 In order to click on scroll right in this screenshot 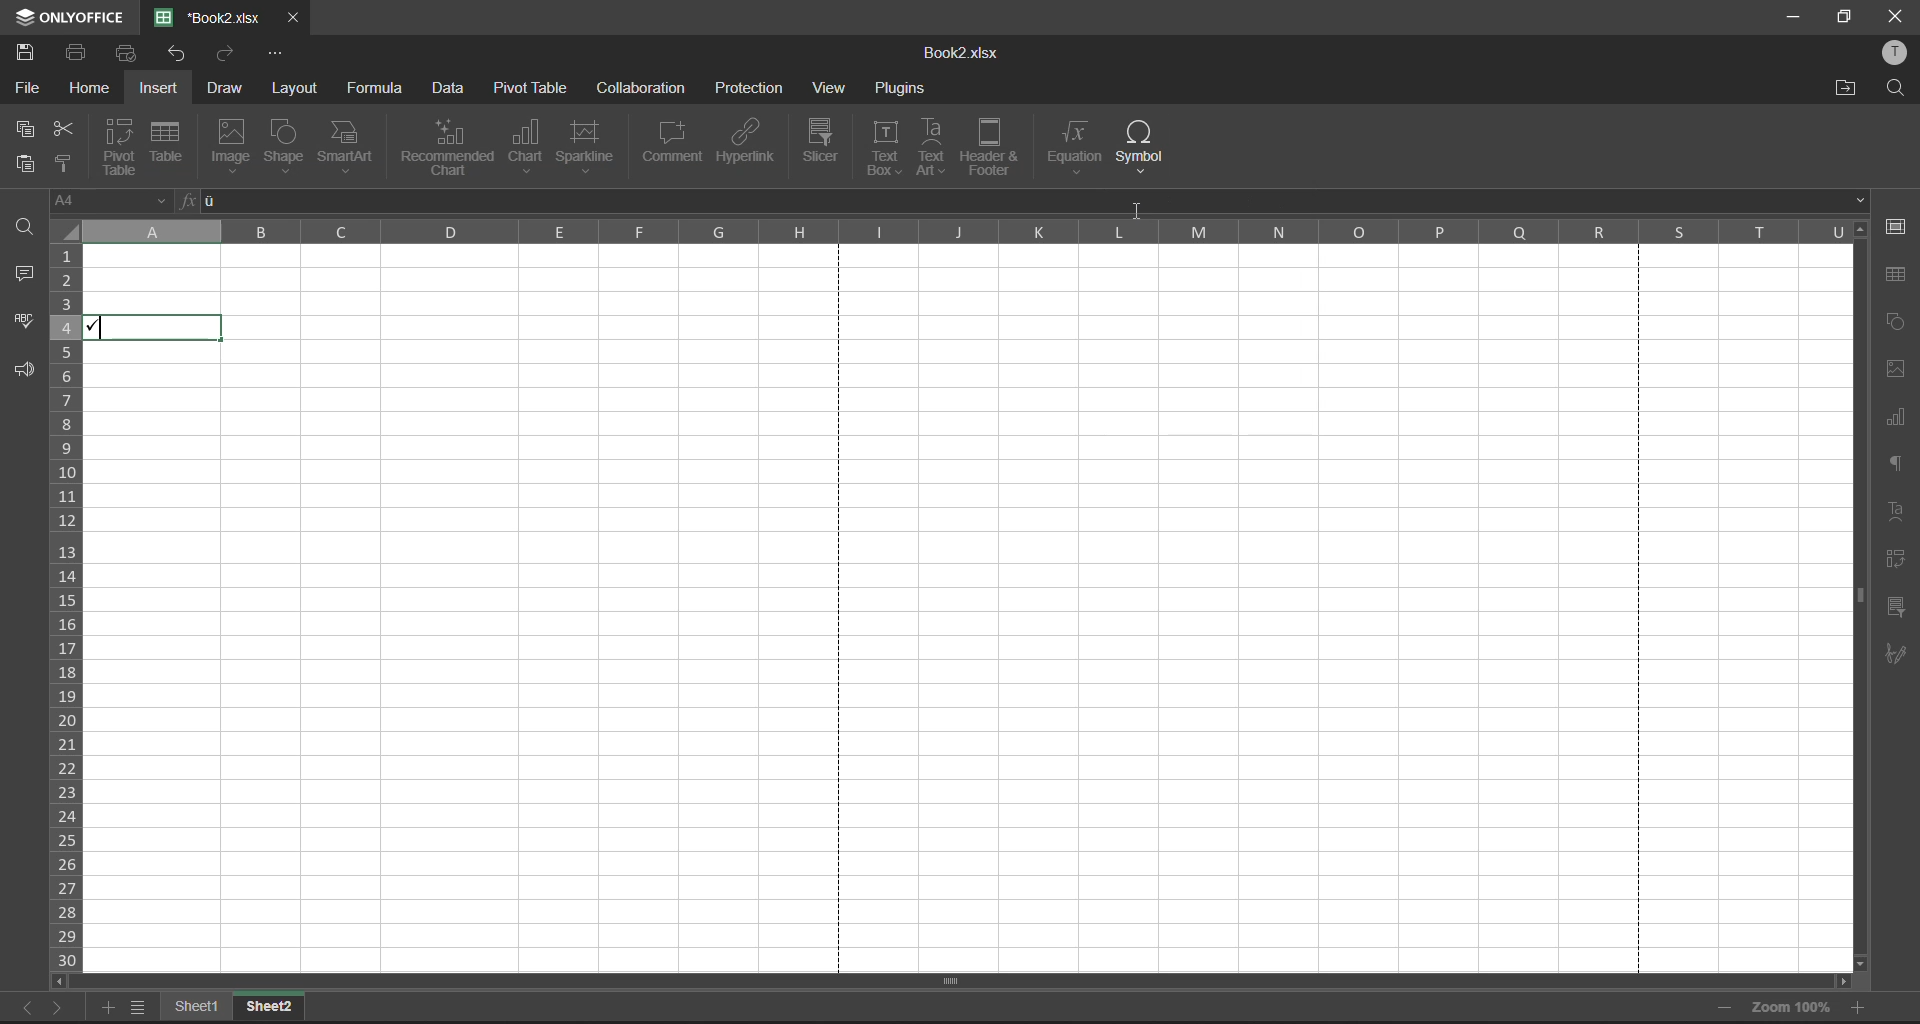, I will do `click(1840, 982)`.